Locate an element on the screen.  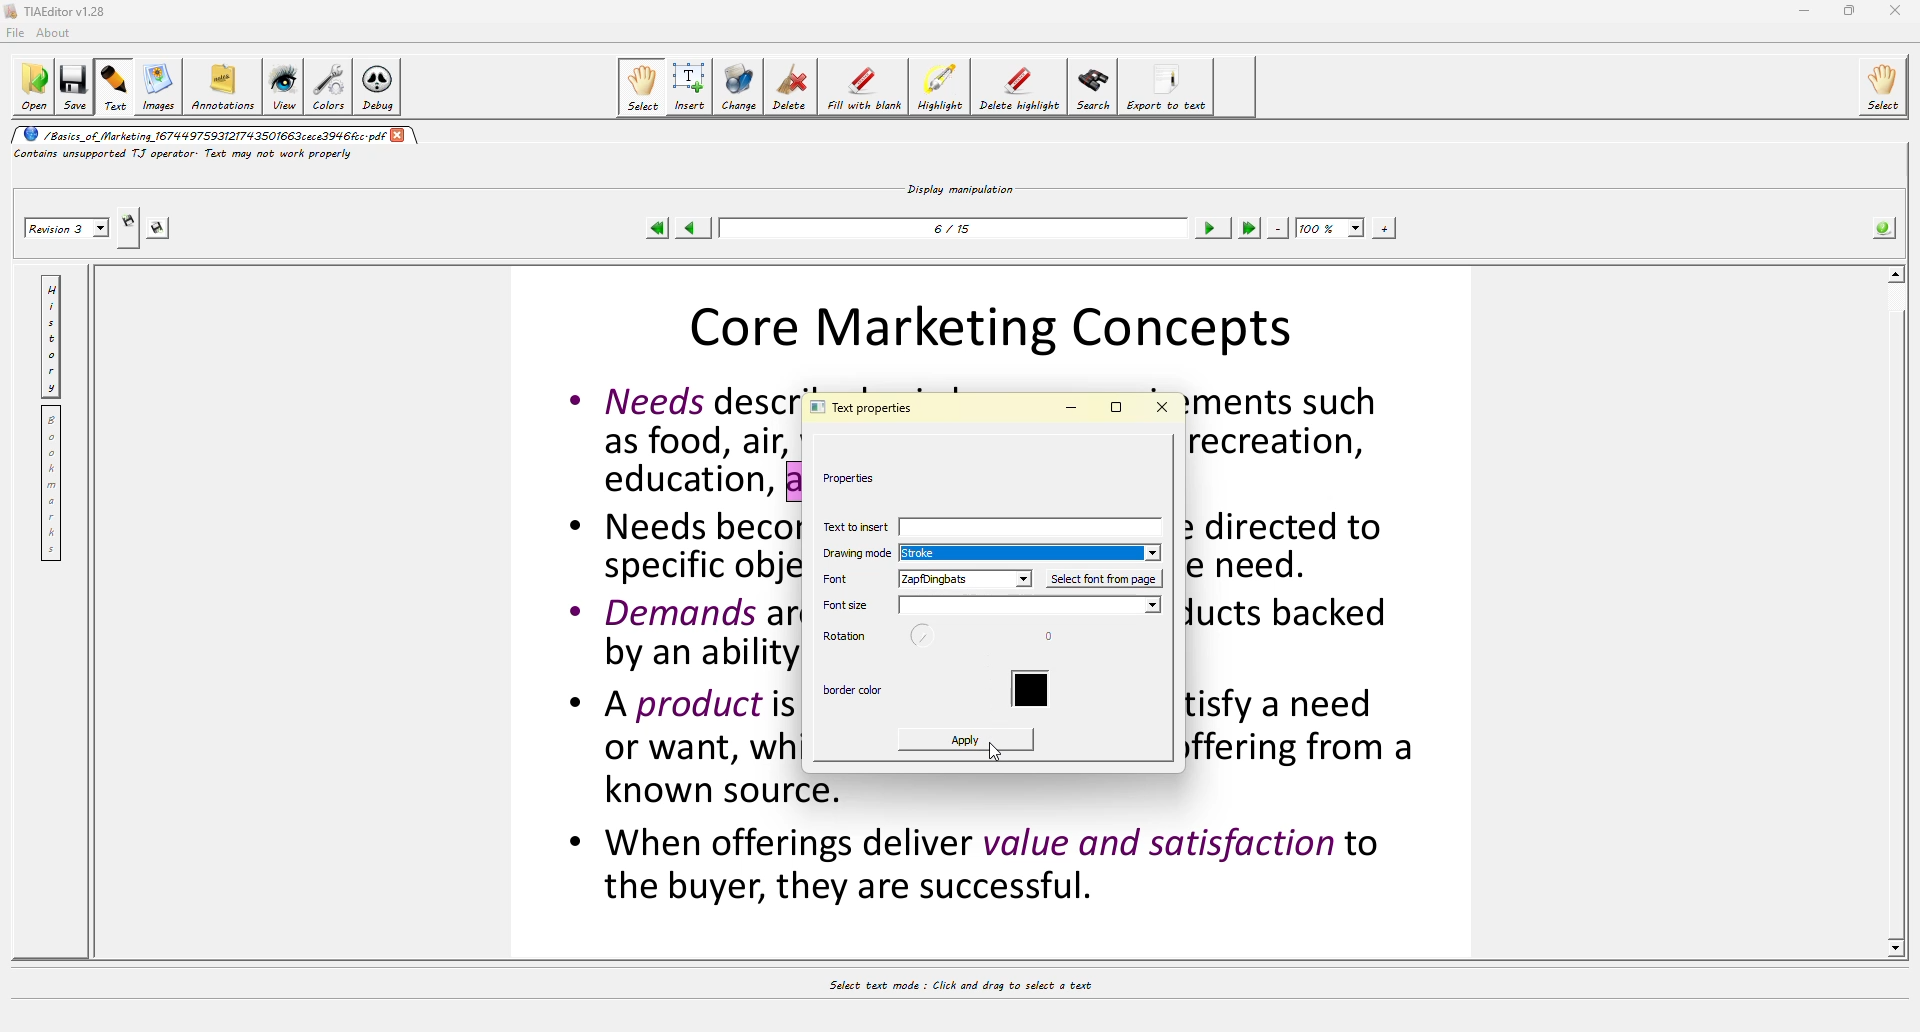
save is located at coordinates (72, 87).